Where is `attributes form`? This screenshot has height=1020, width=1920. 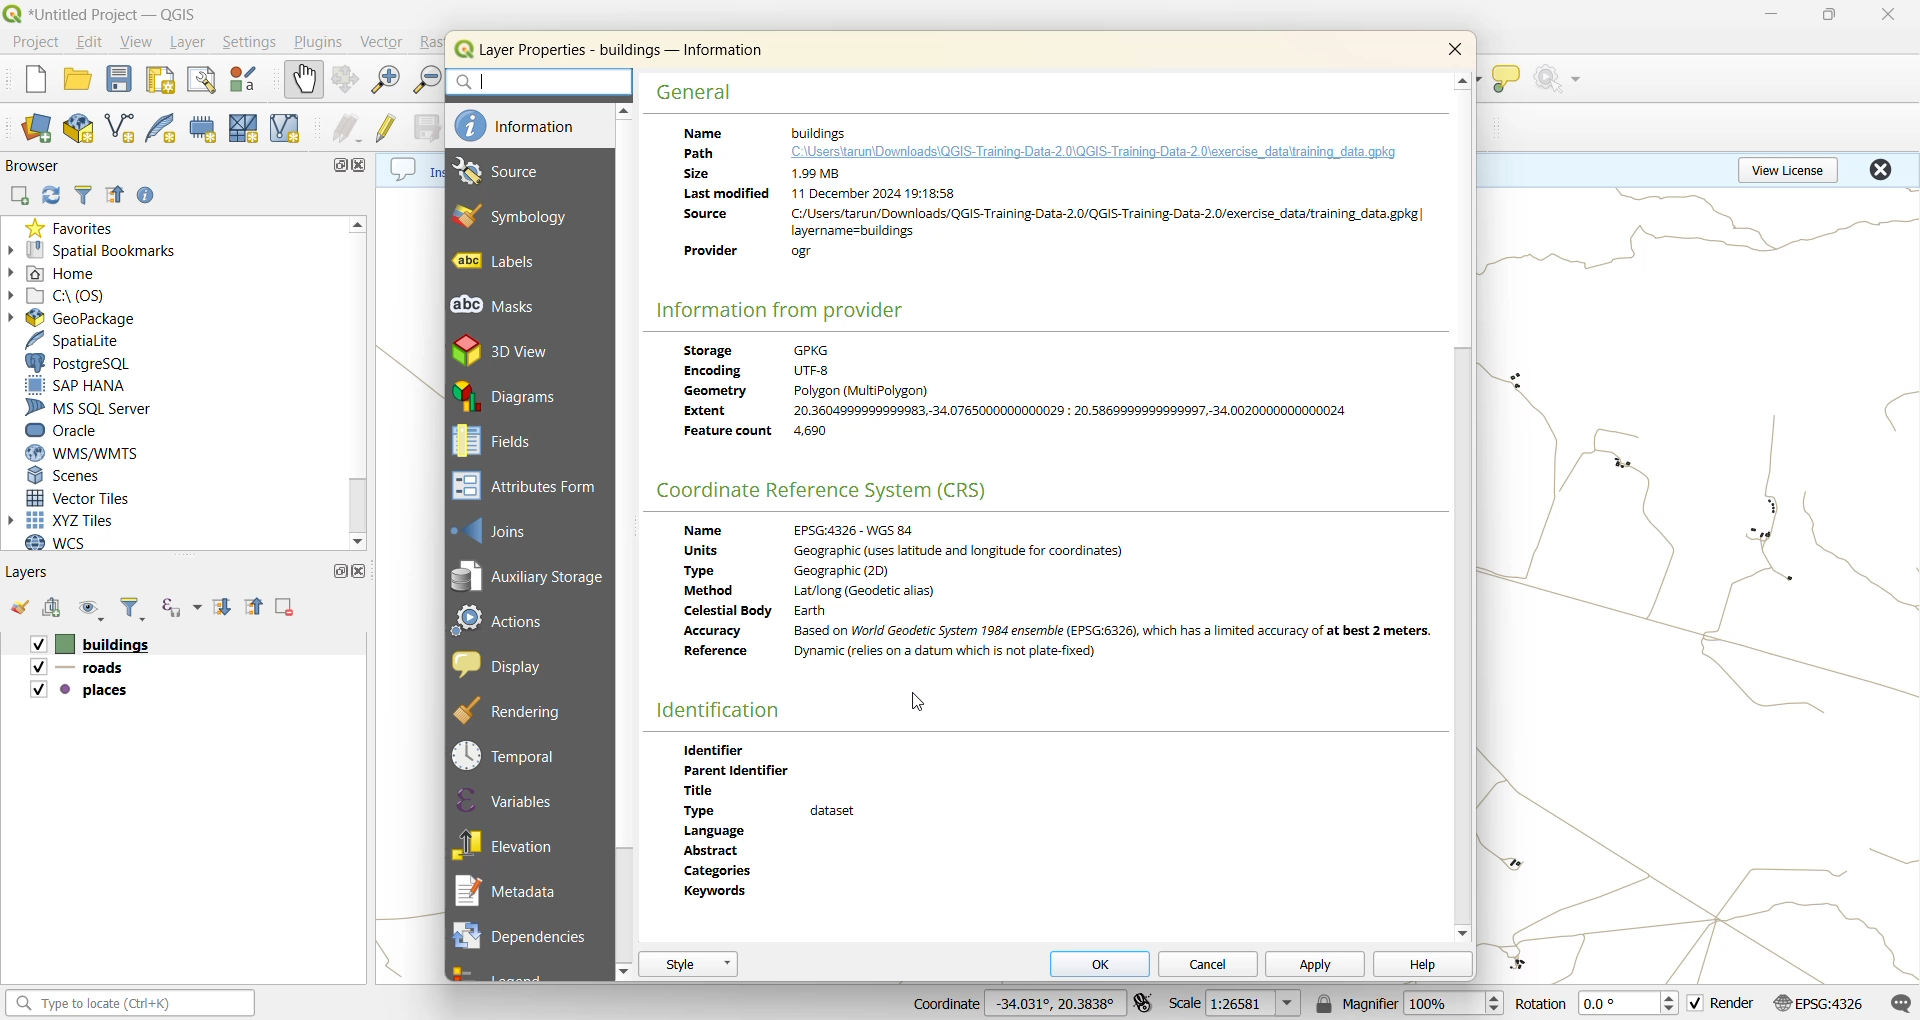
attributes form is located at coordinates (527, 484).